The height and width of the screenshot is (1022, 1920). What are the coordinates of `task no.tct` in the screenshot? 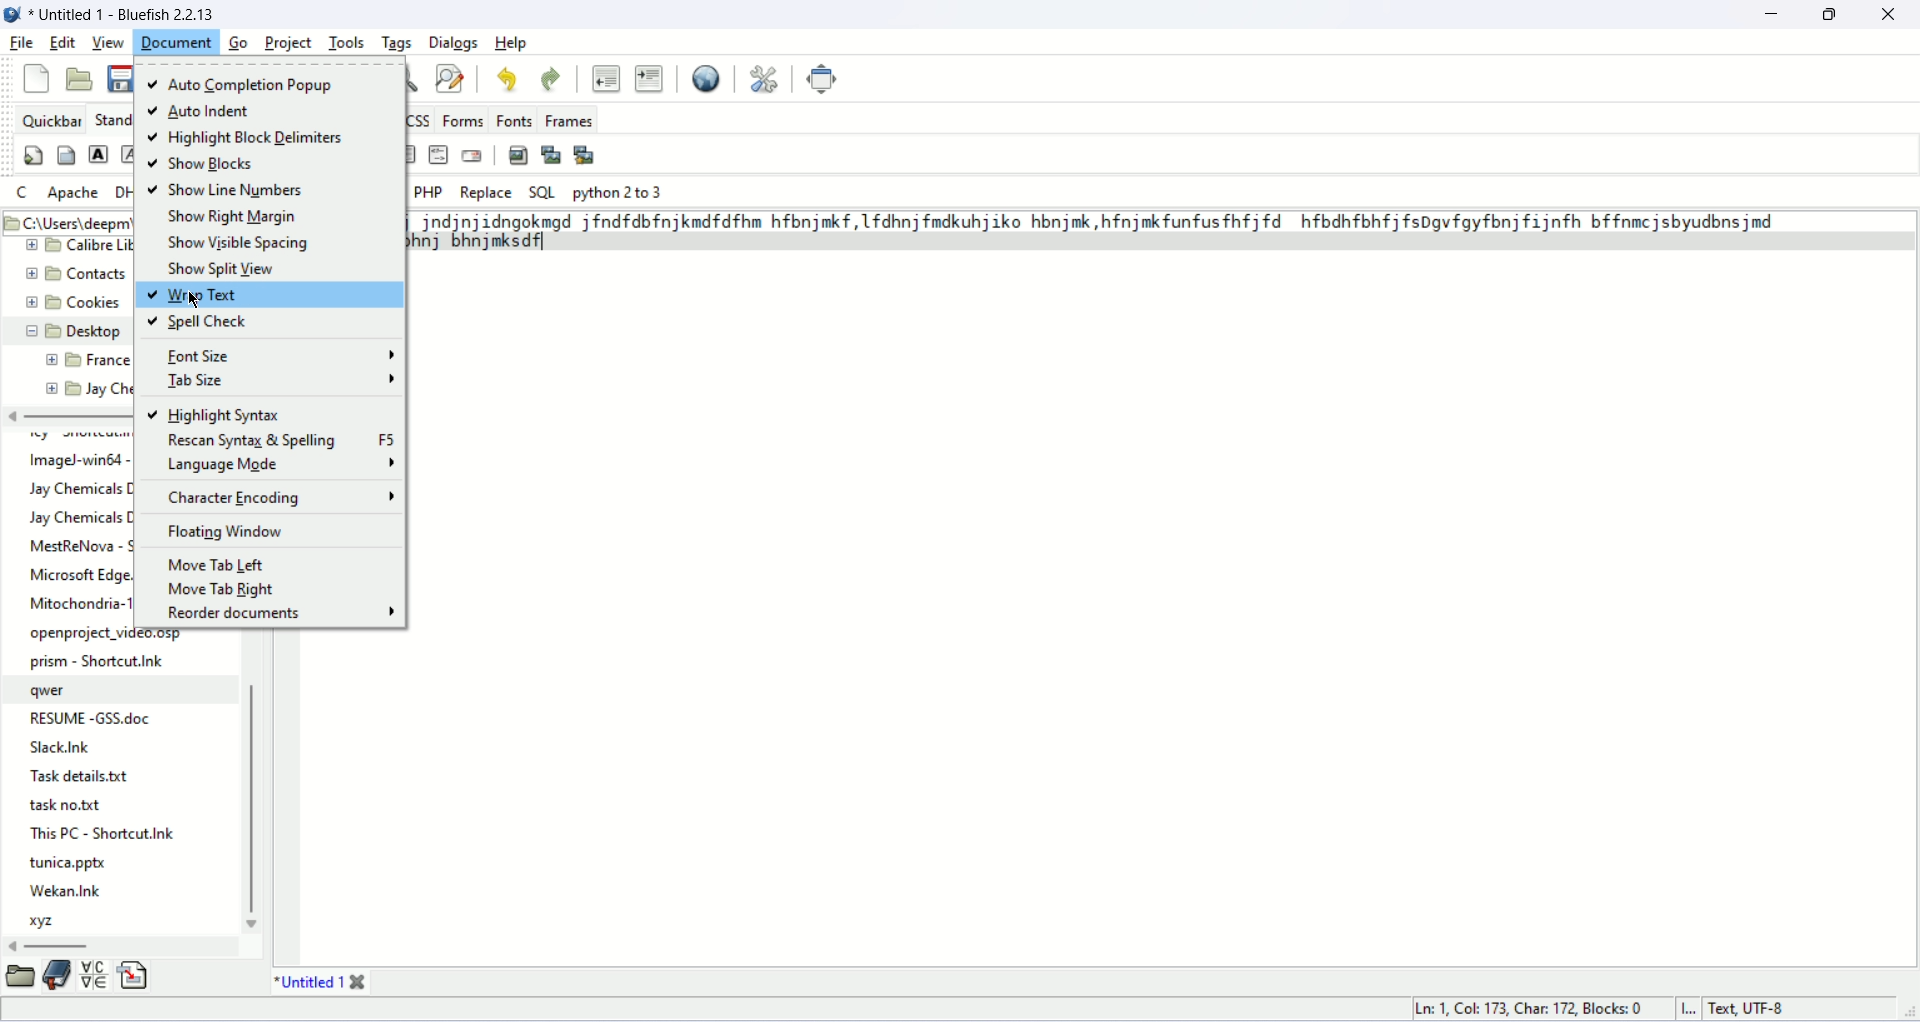 It's located at (71, 803).